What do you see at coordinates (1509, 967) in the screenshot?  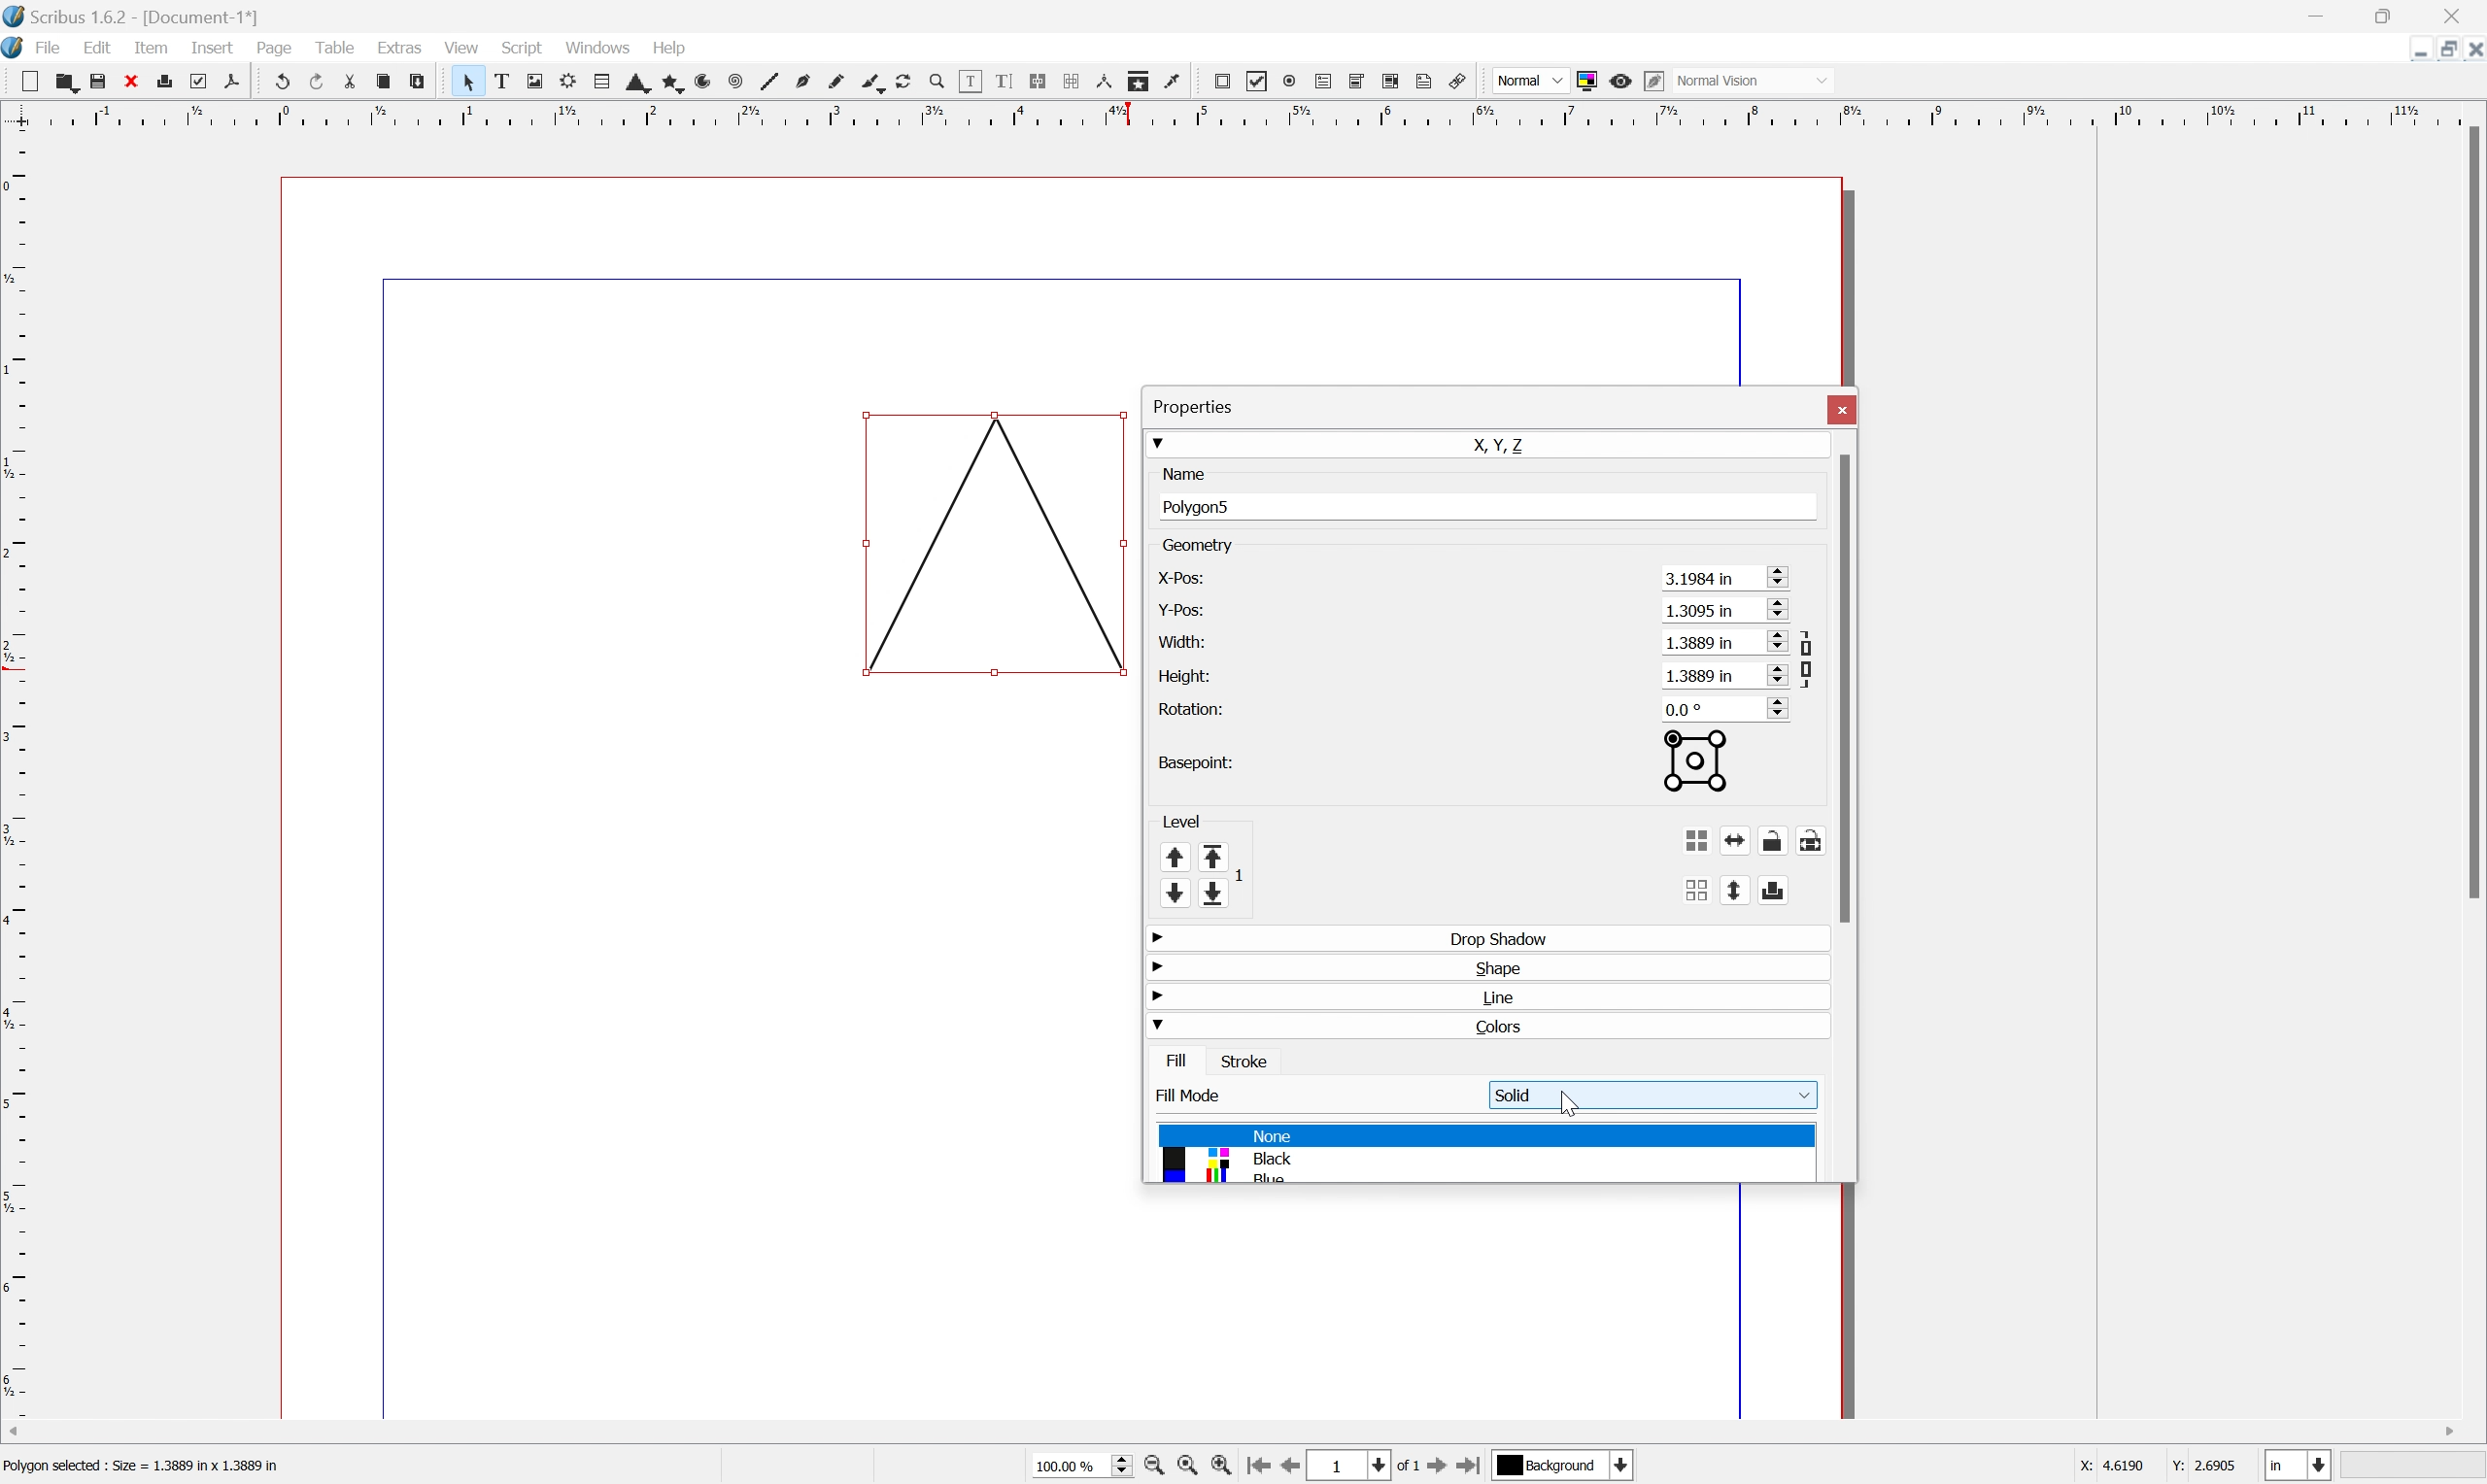 I see `Shape` at bounding box center [1509, 967].